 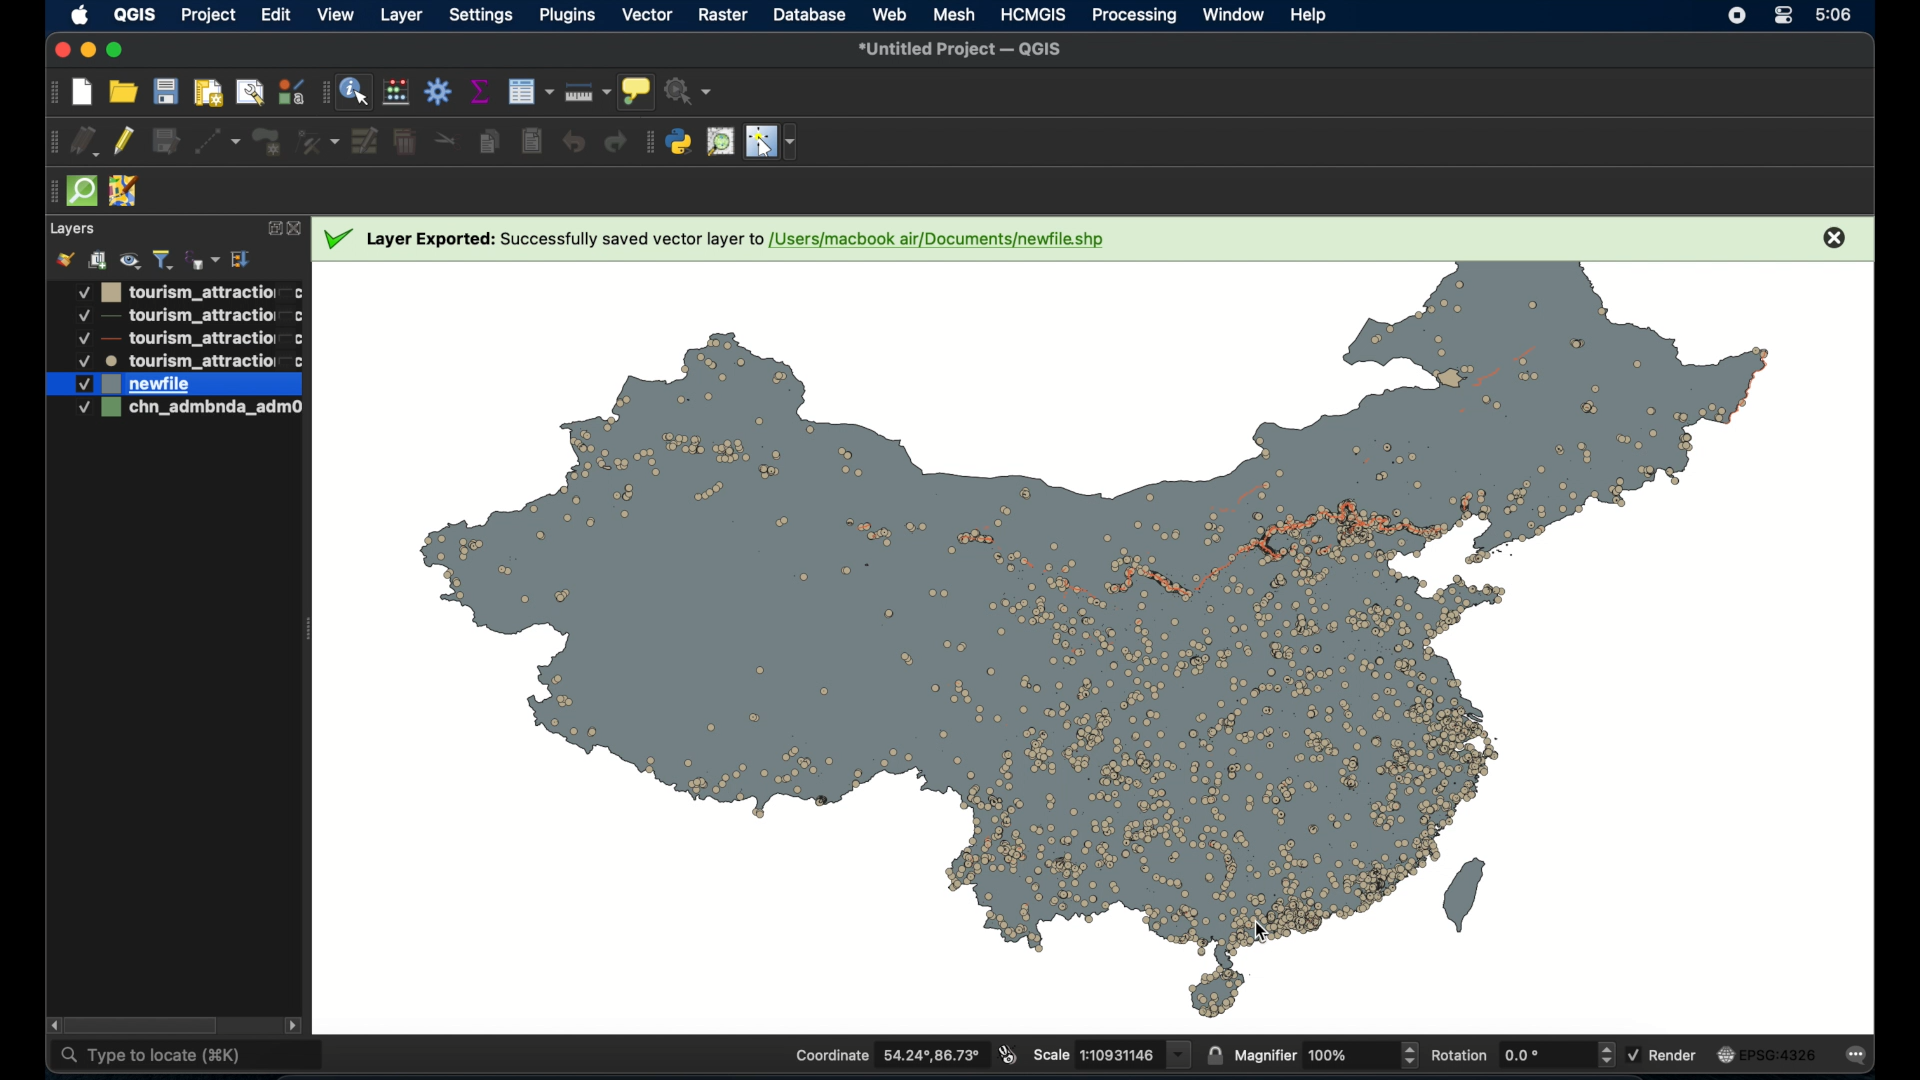 What do you see at coordinates (530, 93) in the screenshot?
I see `open attribute table` at bounding box center [530, 93].